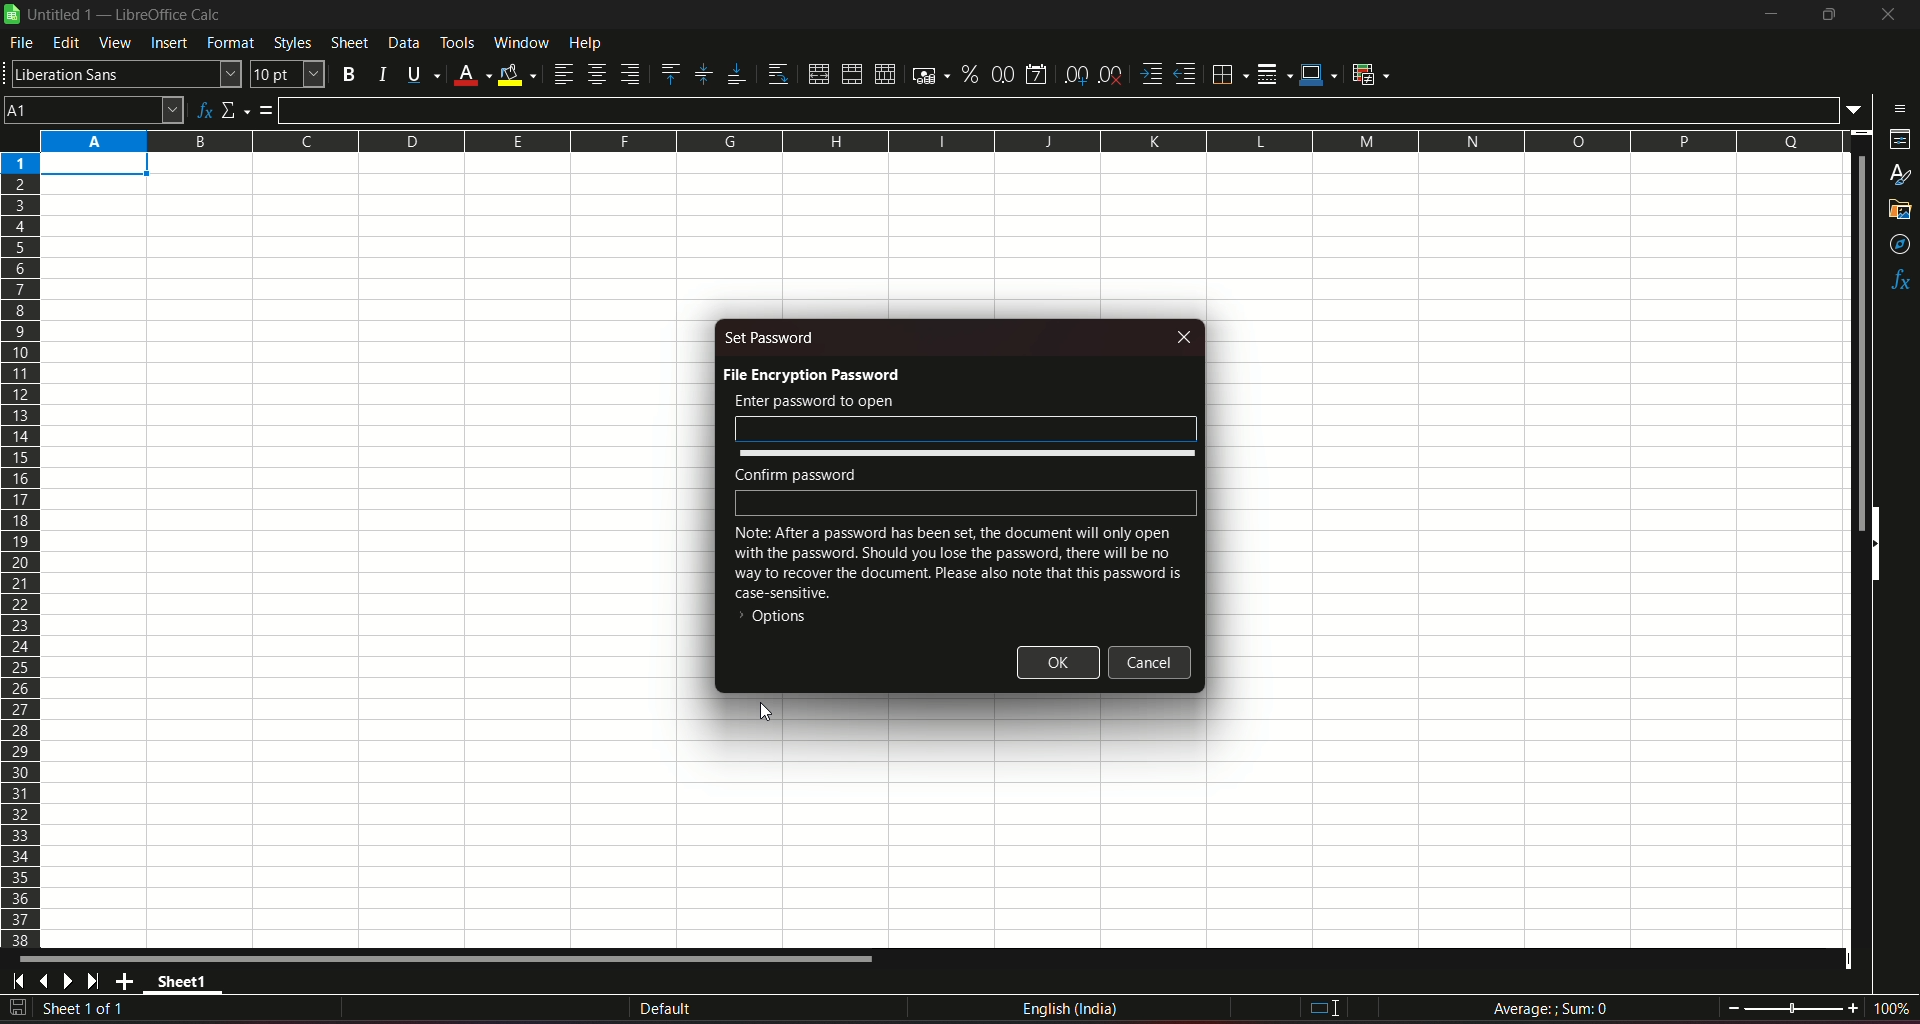 This screenshot has width=1920, height=1024. I want to click on Font color, so click(470, 72).